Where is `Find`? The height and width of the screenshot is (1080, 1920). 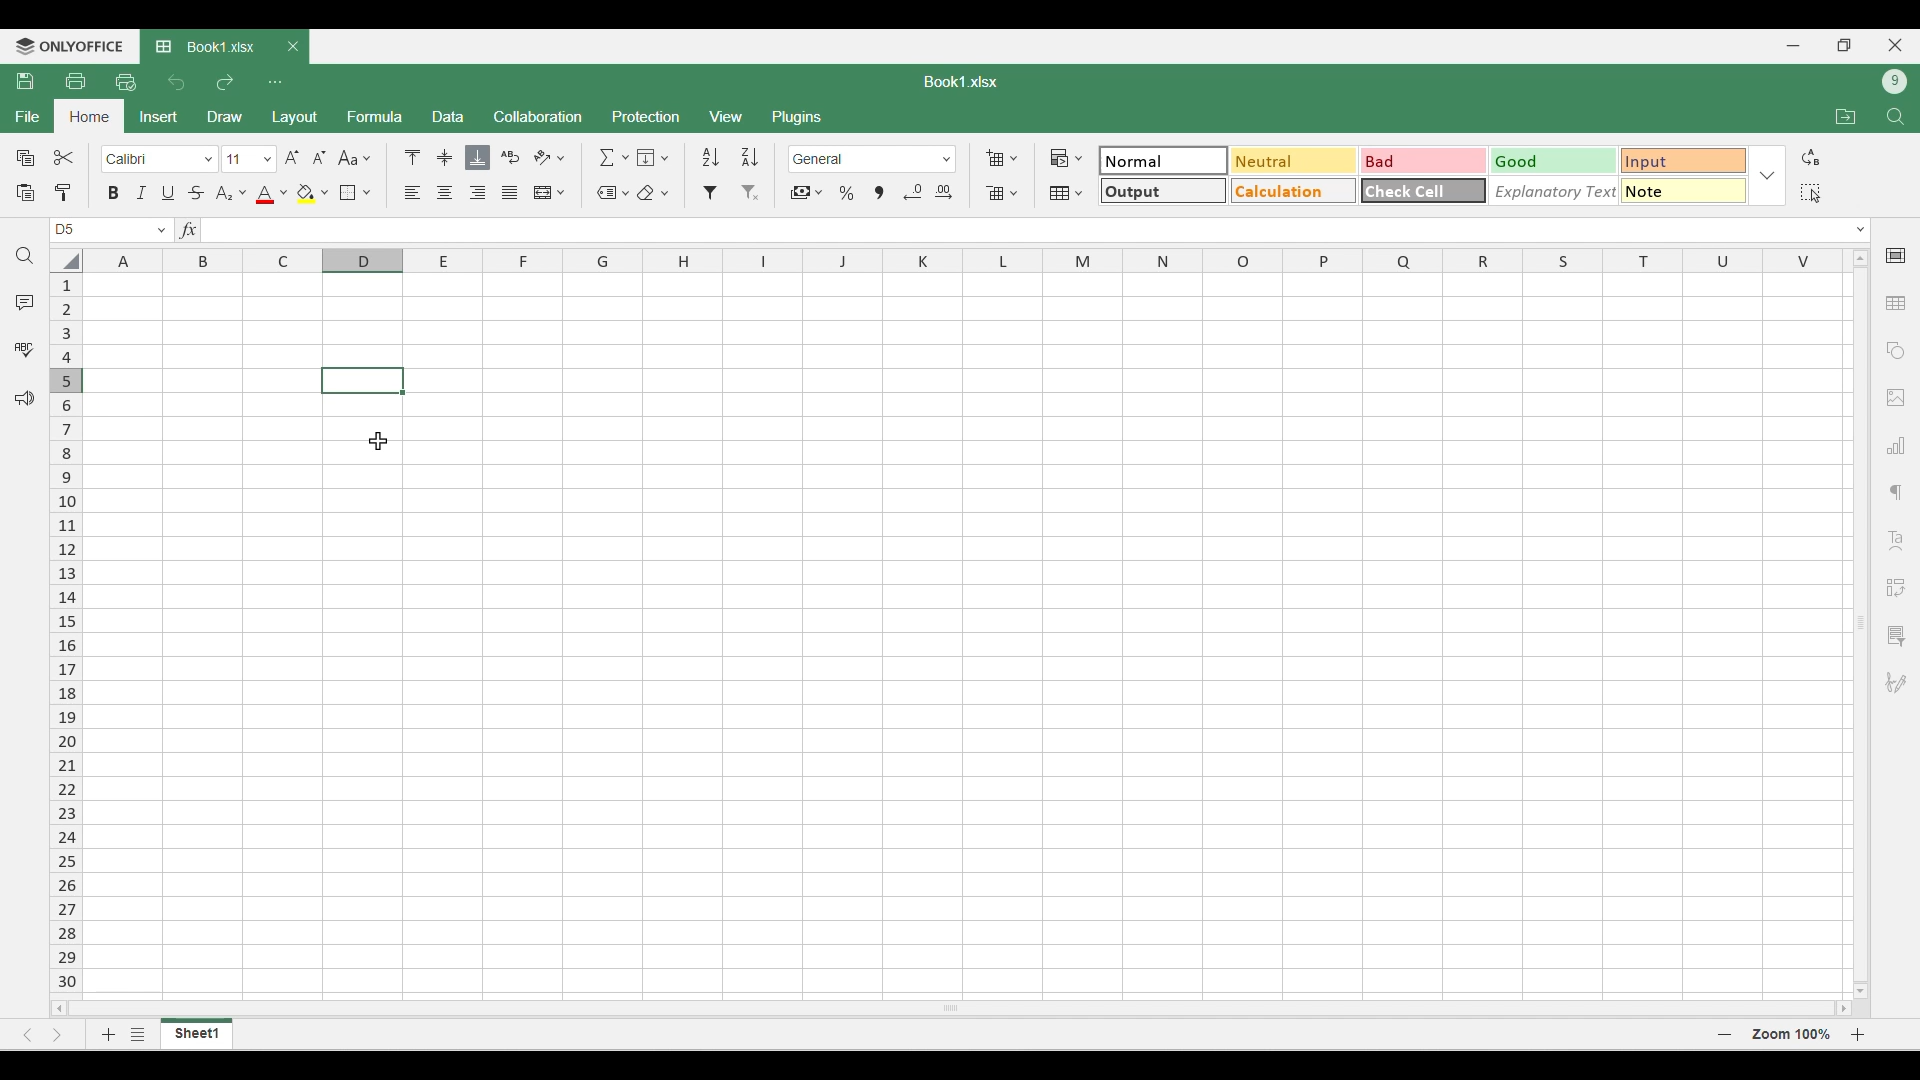 Find is located at coordinates (1897, 117).